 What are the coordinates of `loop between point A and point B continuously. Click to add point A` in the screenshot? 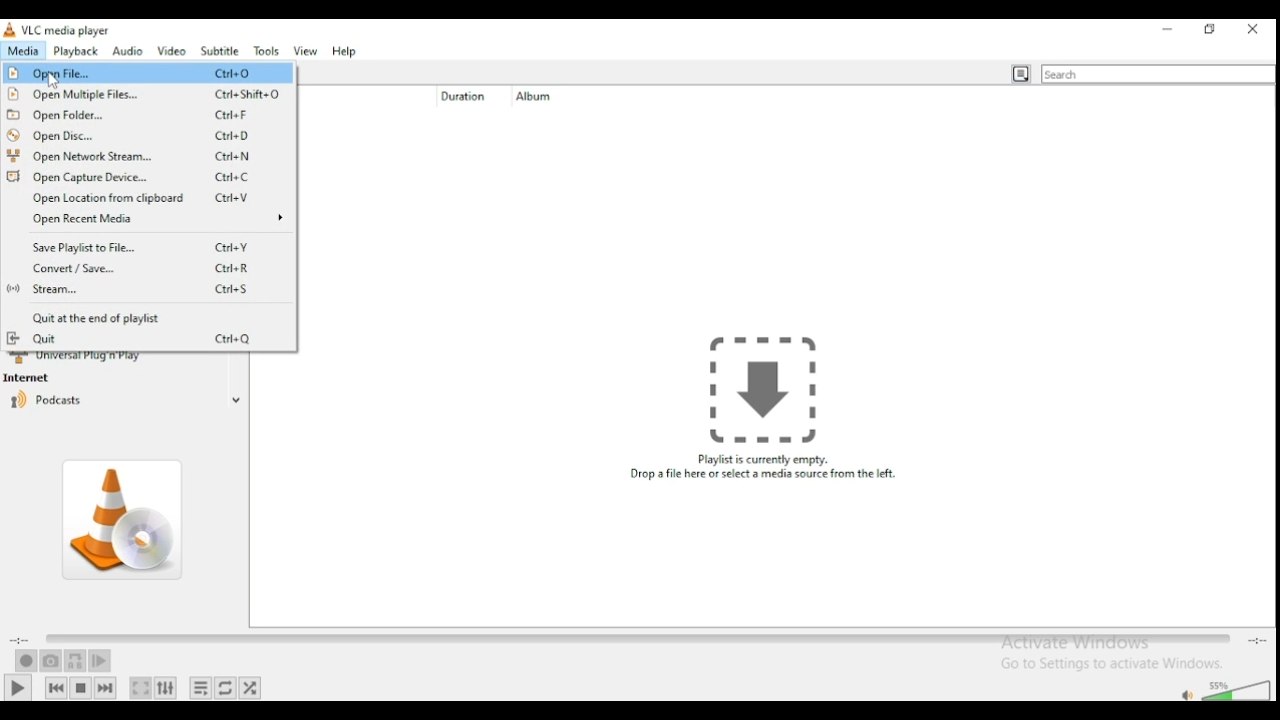 It's located at (75, 662).